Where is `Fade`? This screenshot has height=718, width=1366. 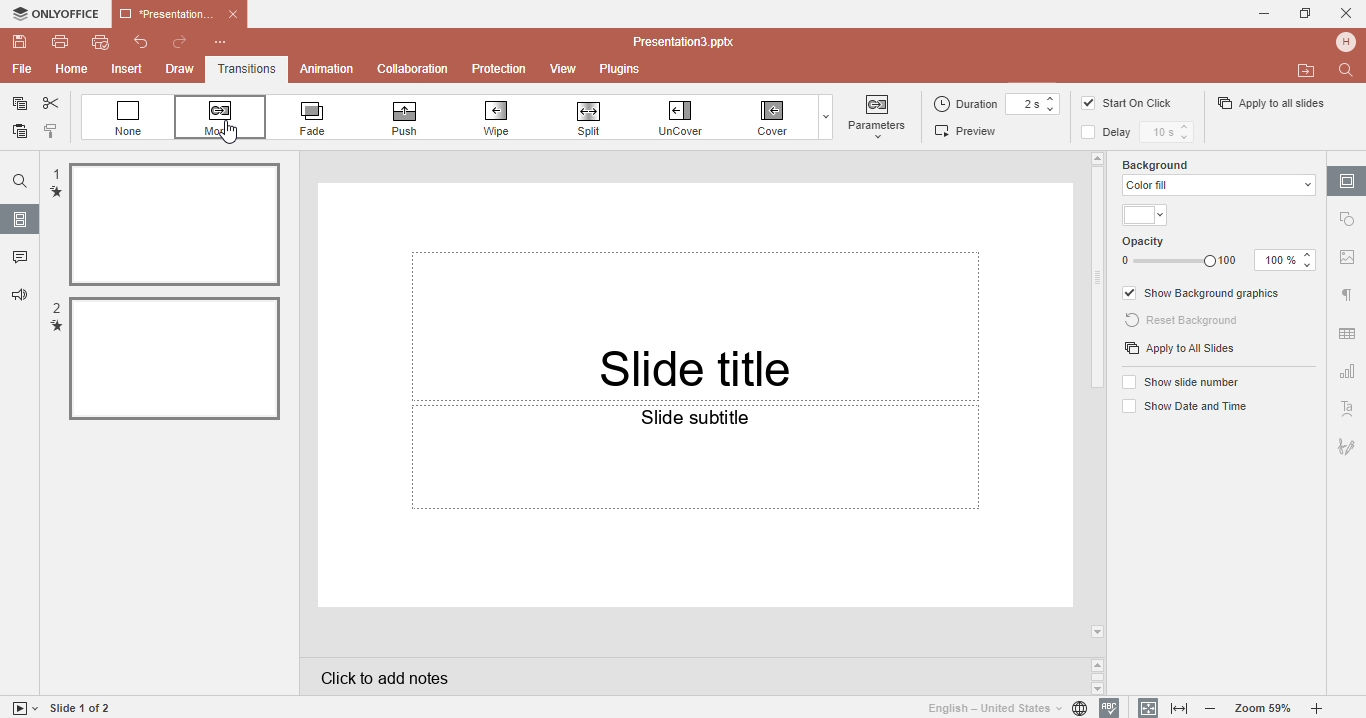
Fade is located at coordinates (325, 118).